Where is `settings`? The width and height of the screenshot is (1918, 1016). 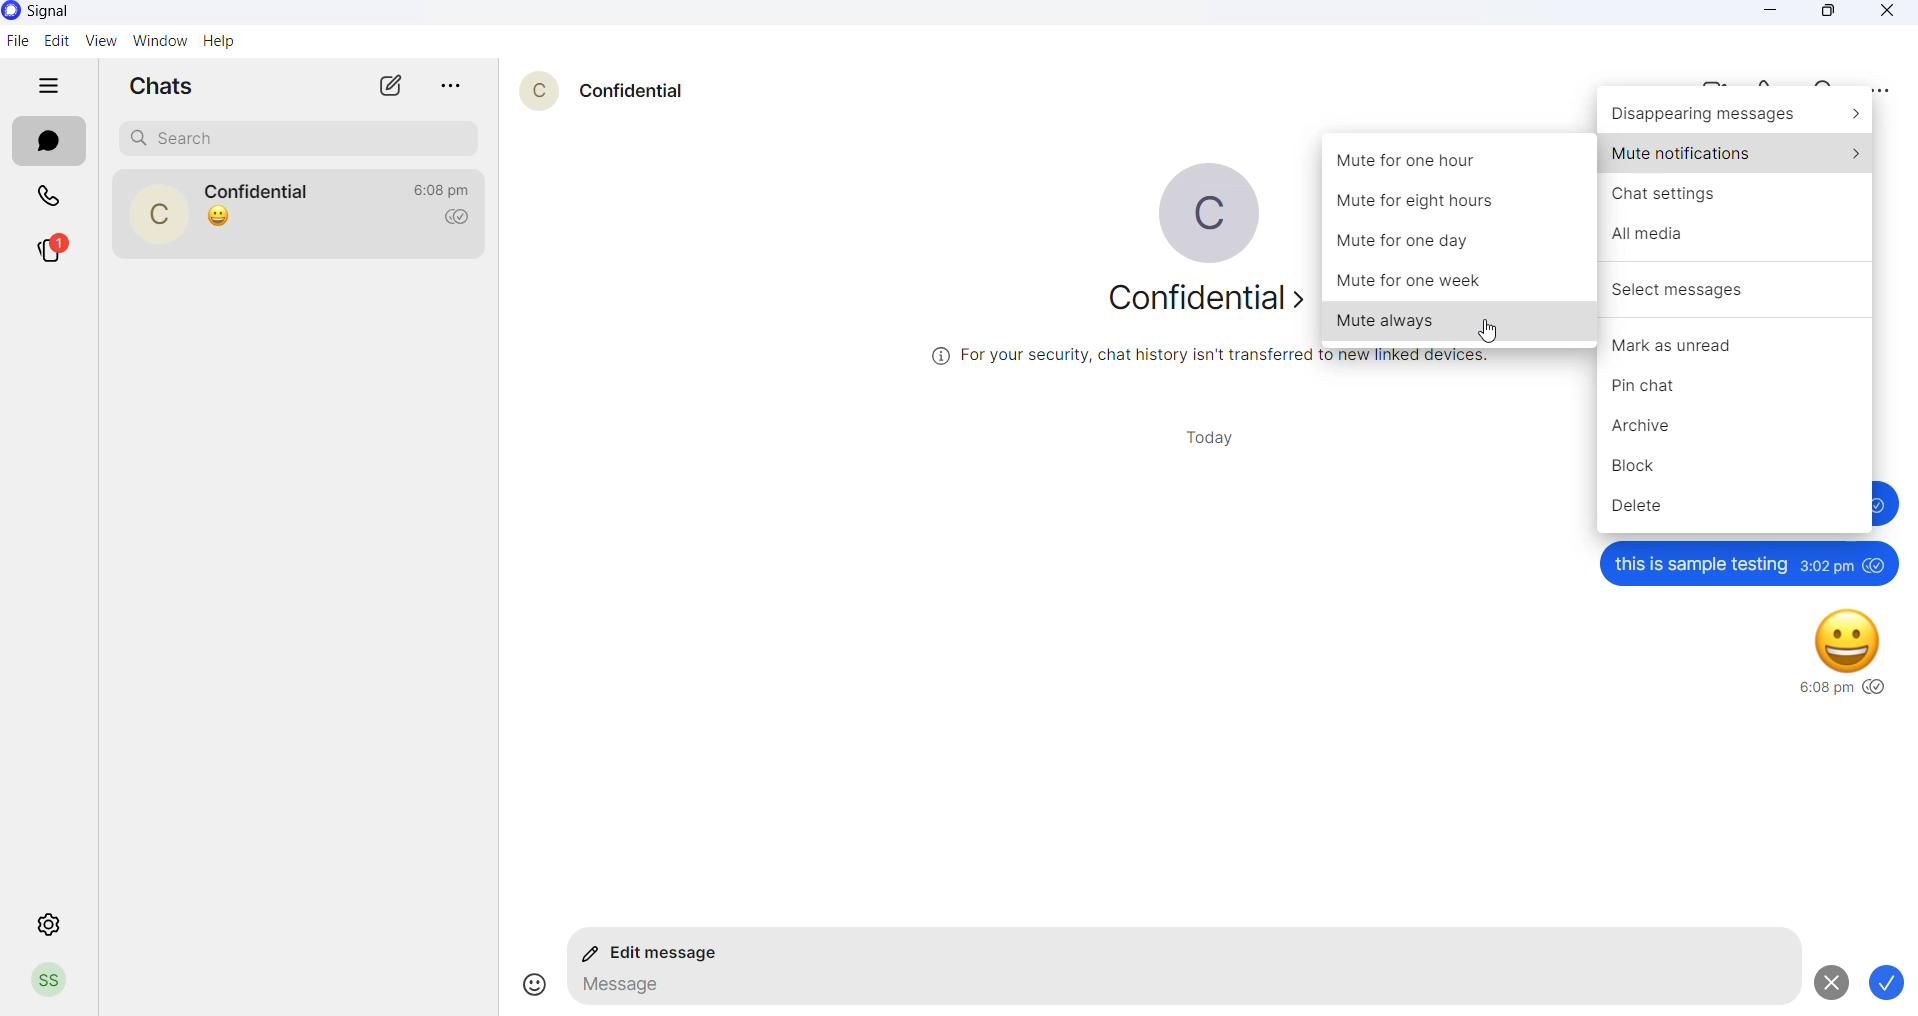 settings is located at coordinates (51, 921).